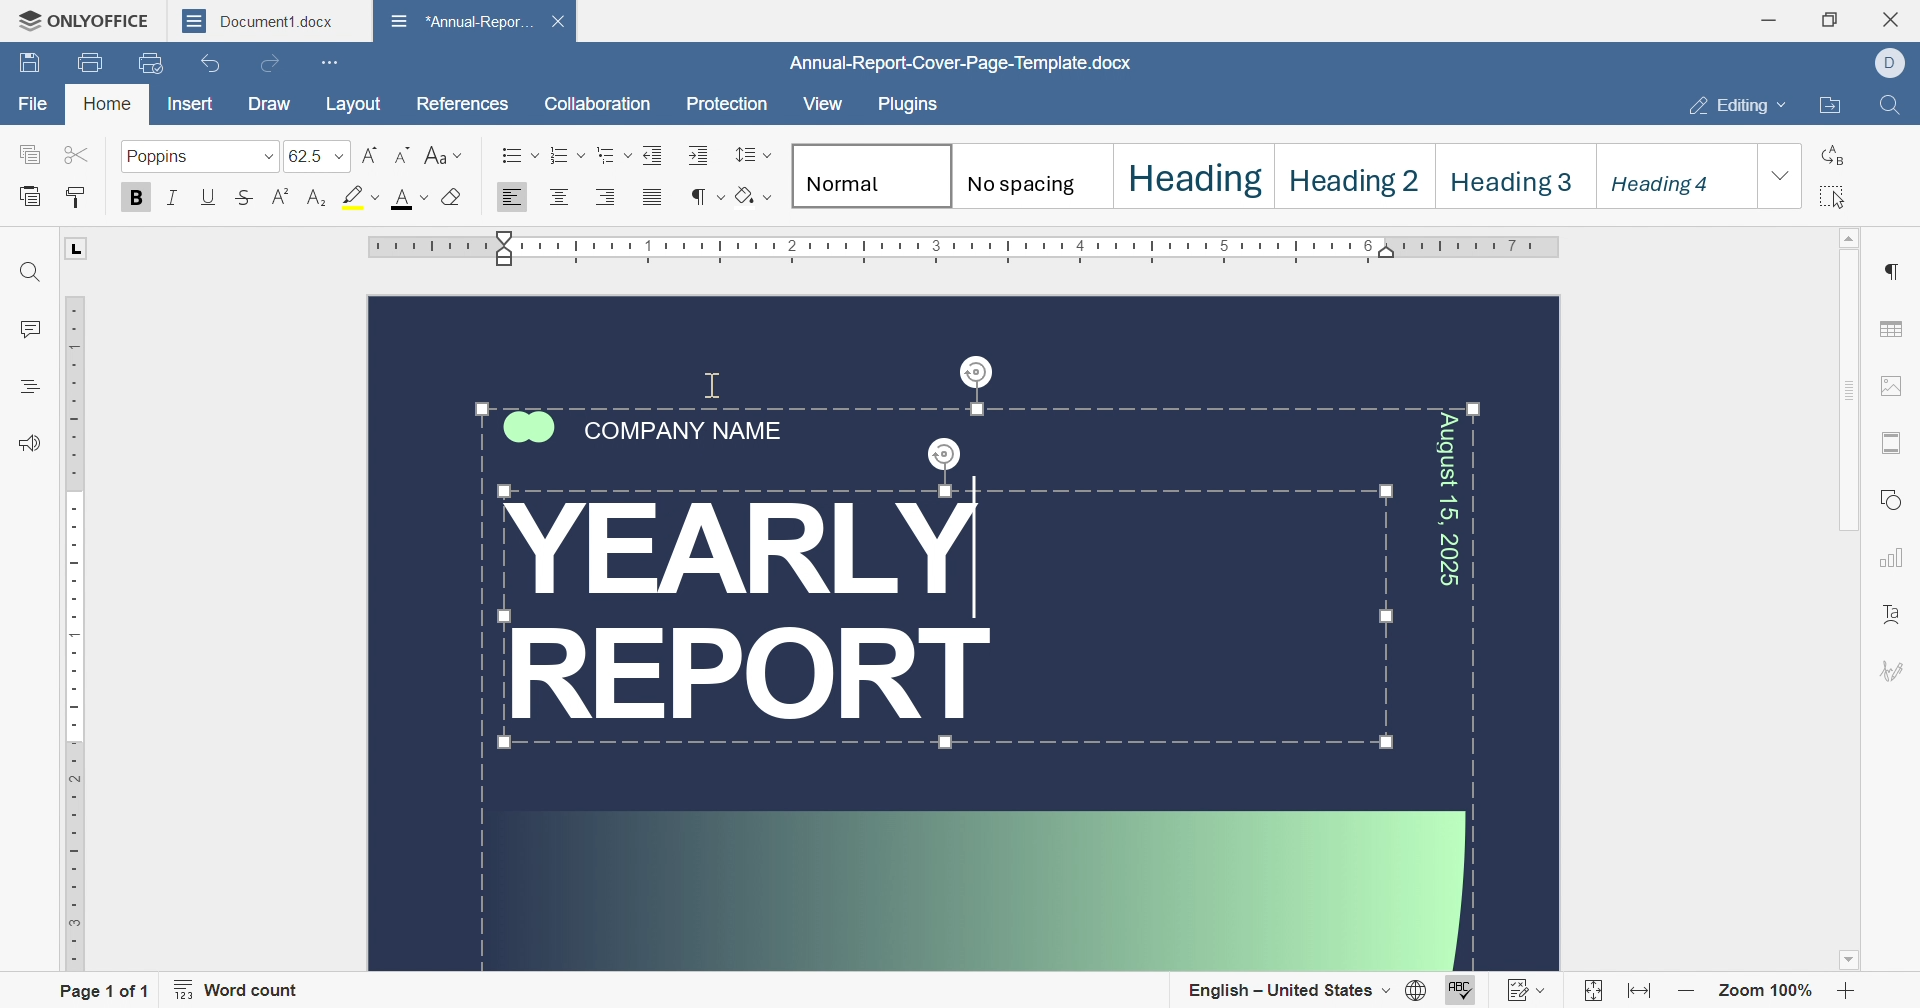  Describe the element at coordinates (557, 197) in the screenshot. I see `align left` at that location.